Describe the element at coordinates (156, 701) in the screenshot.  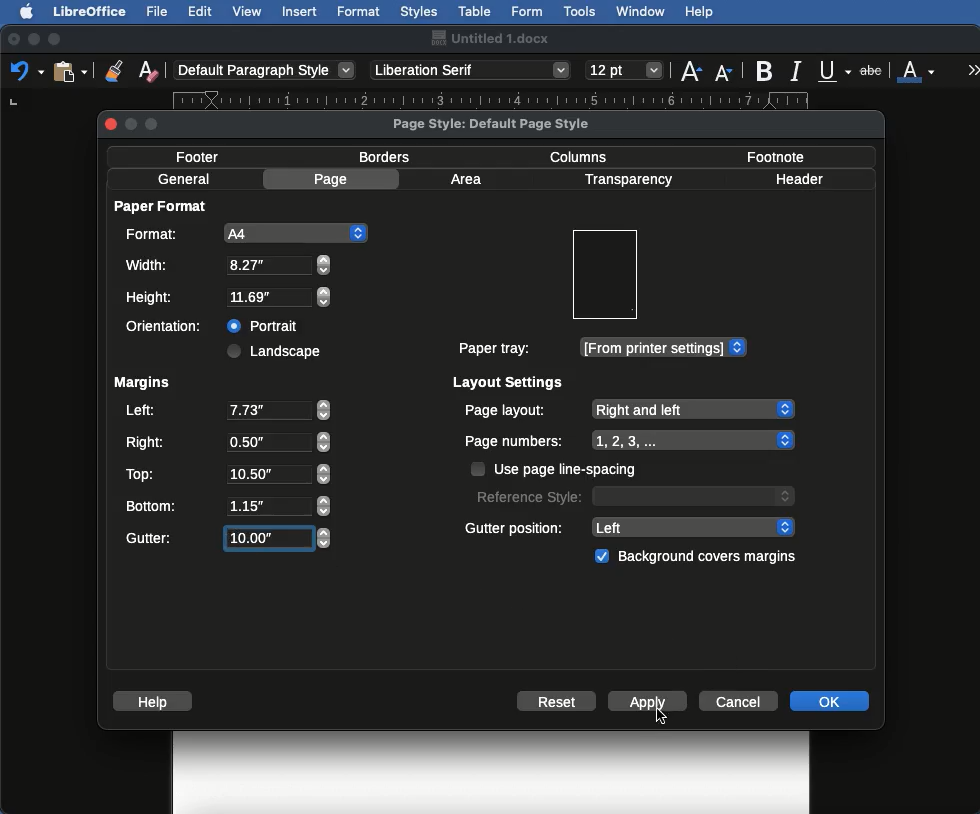
I see `Help` at that location.